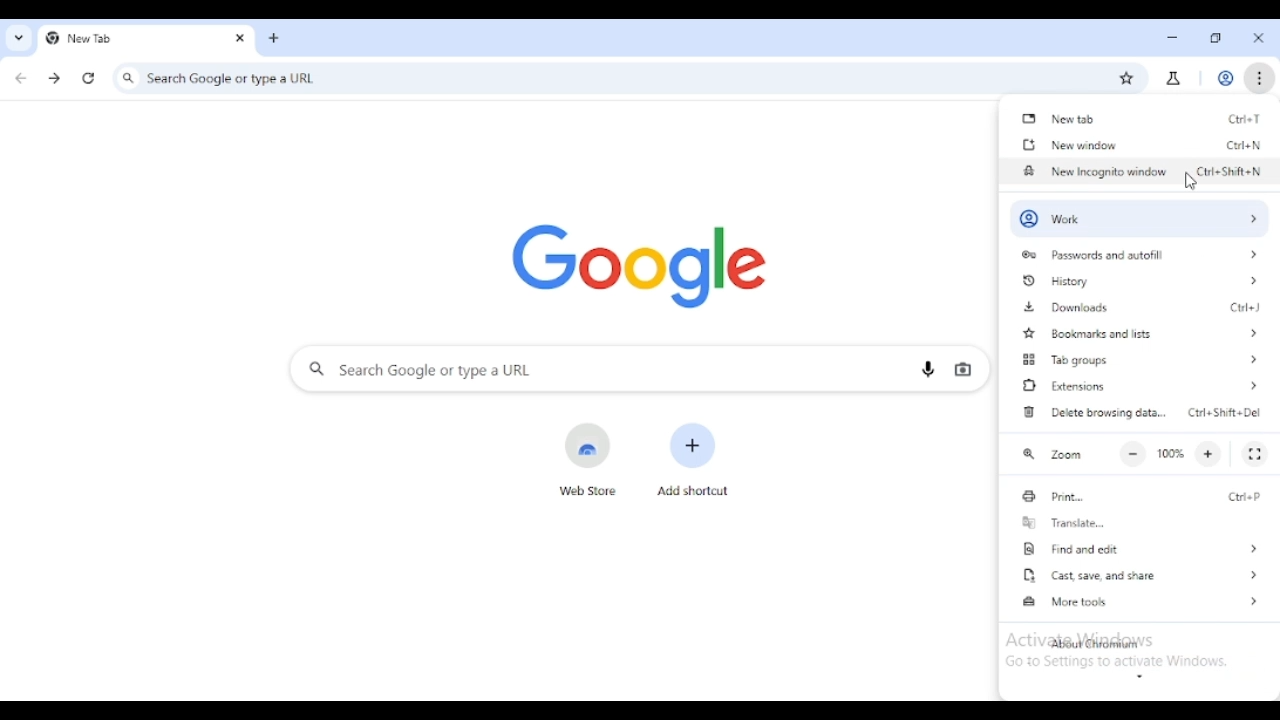 This screenshot has width=1280, height=720. What do you see at coordinates (54, 78) in the screenshot?
I see `click to go forward` at bounding box center [54, 78].